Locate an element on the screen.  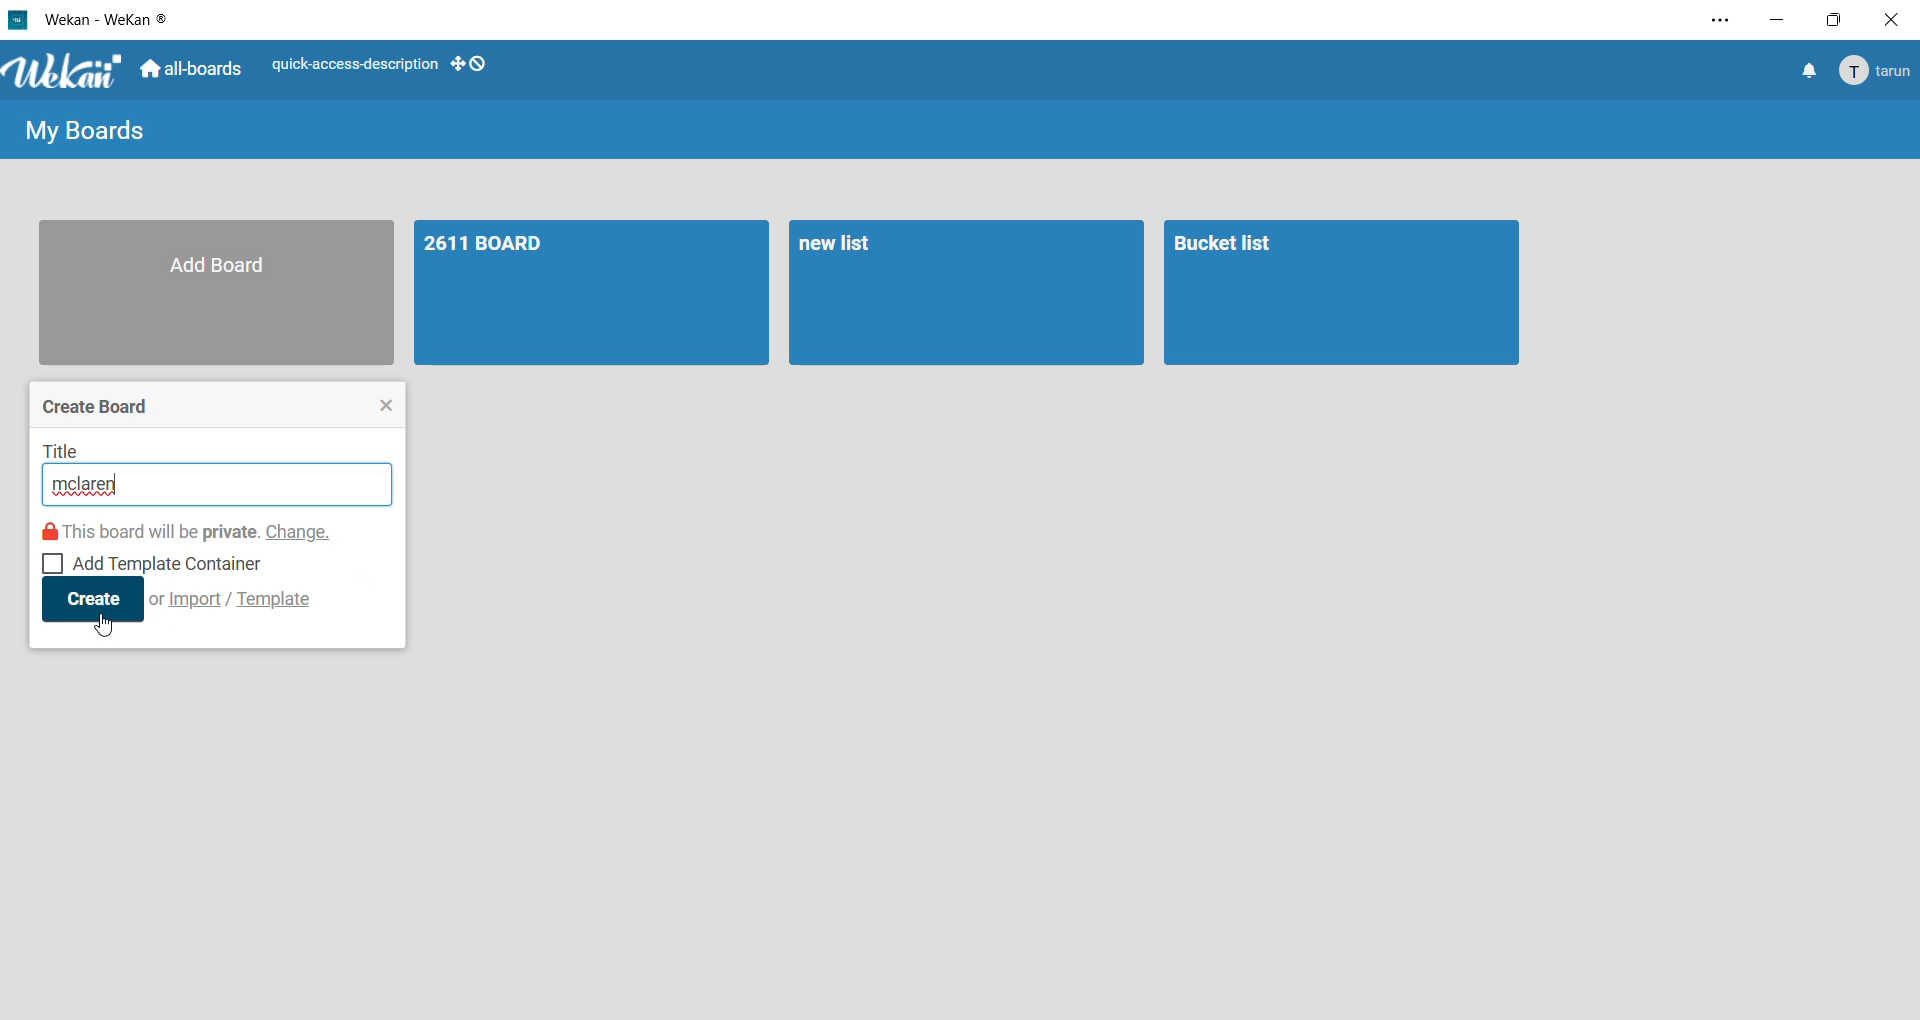
create board is located at coordinates (103, 409).